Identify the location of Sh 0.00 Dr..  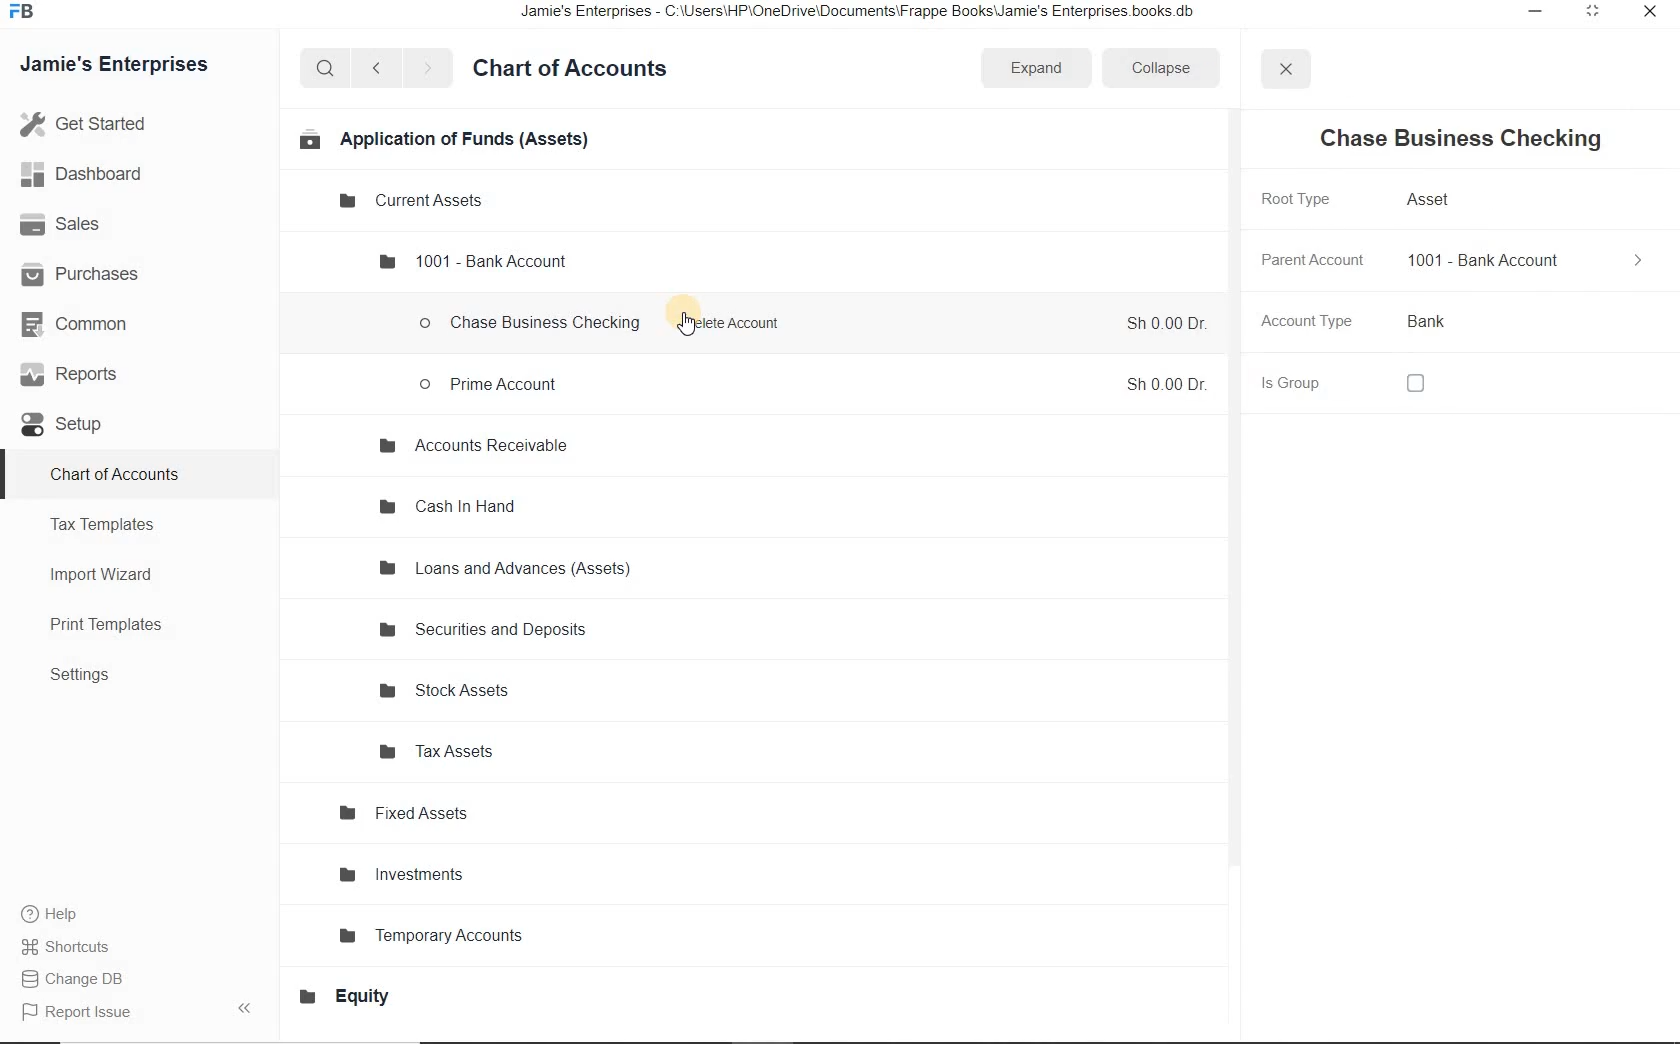
(1164, 386).